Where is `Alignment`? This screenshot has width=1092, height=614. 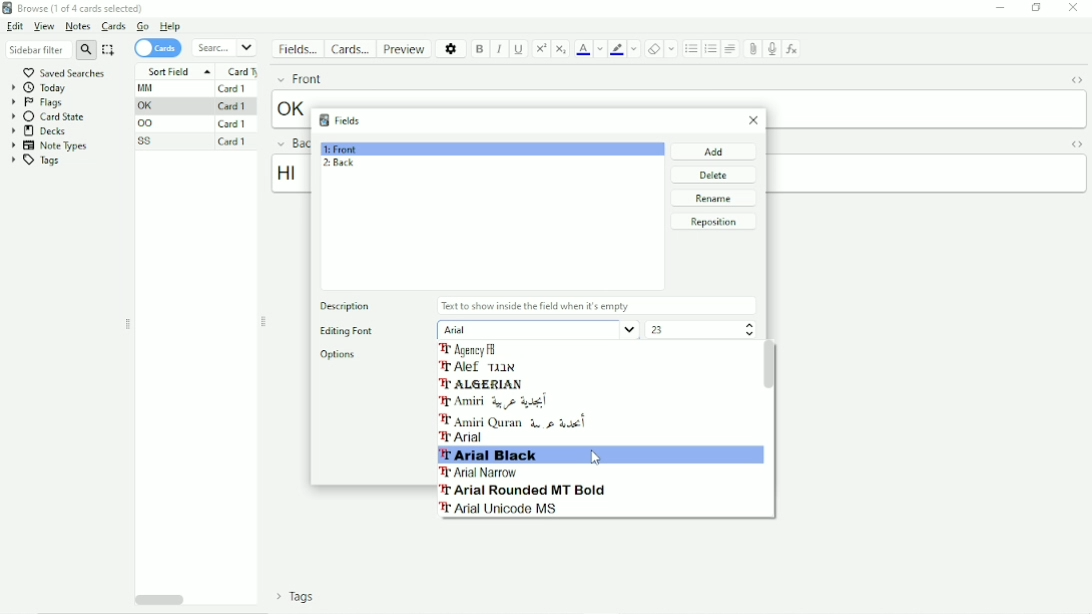
Alignment is located at coordinates (730, 49).